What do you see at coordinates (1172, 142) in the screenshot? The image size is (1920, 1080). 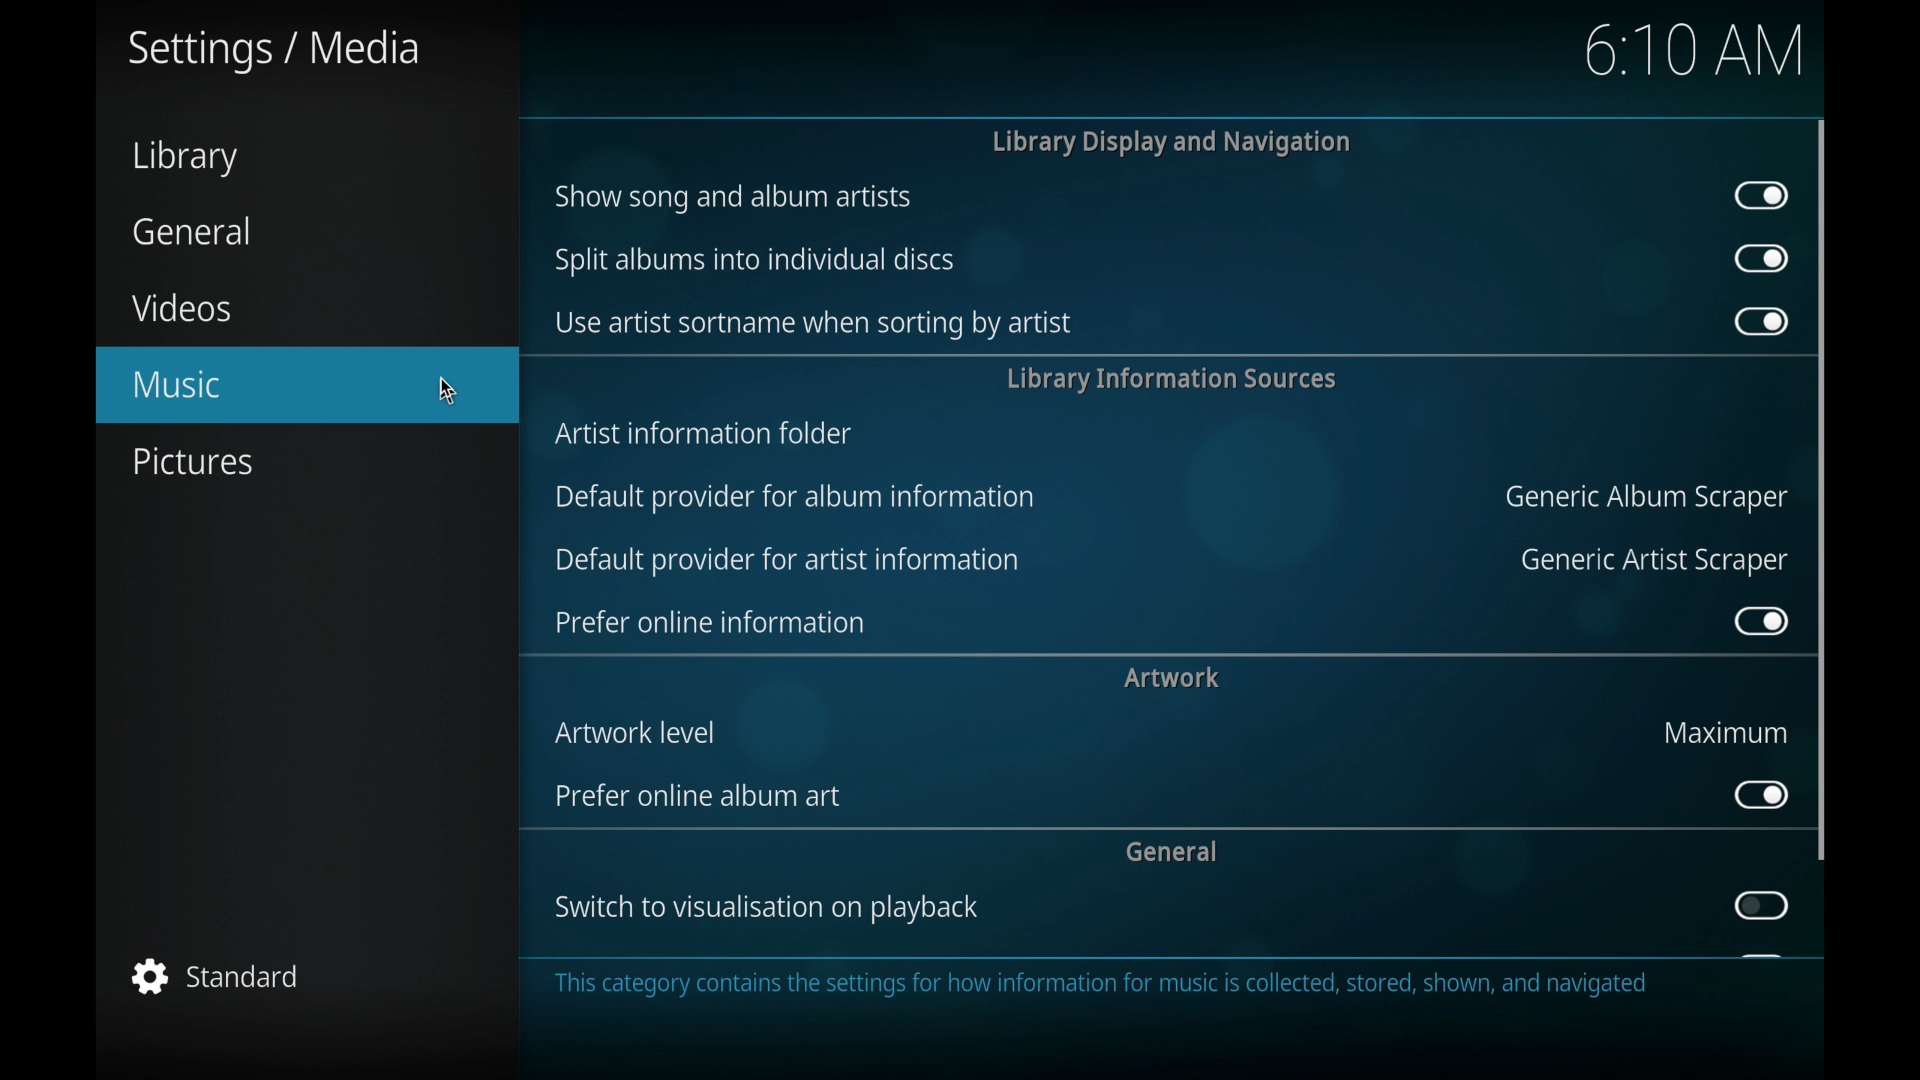 I see `library display` at bounding box center [1172, 142].